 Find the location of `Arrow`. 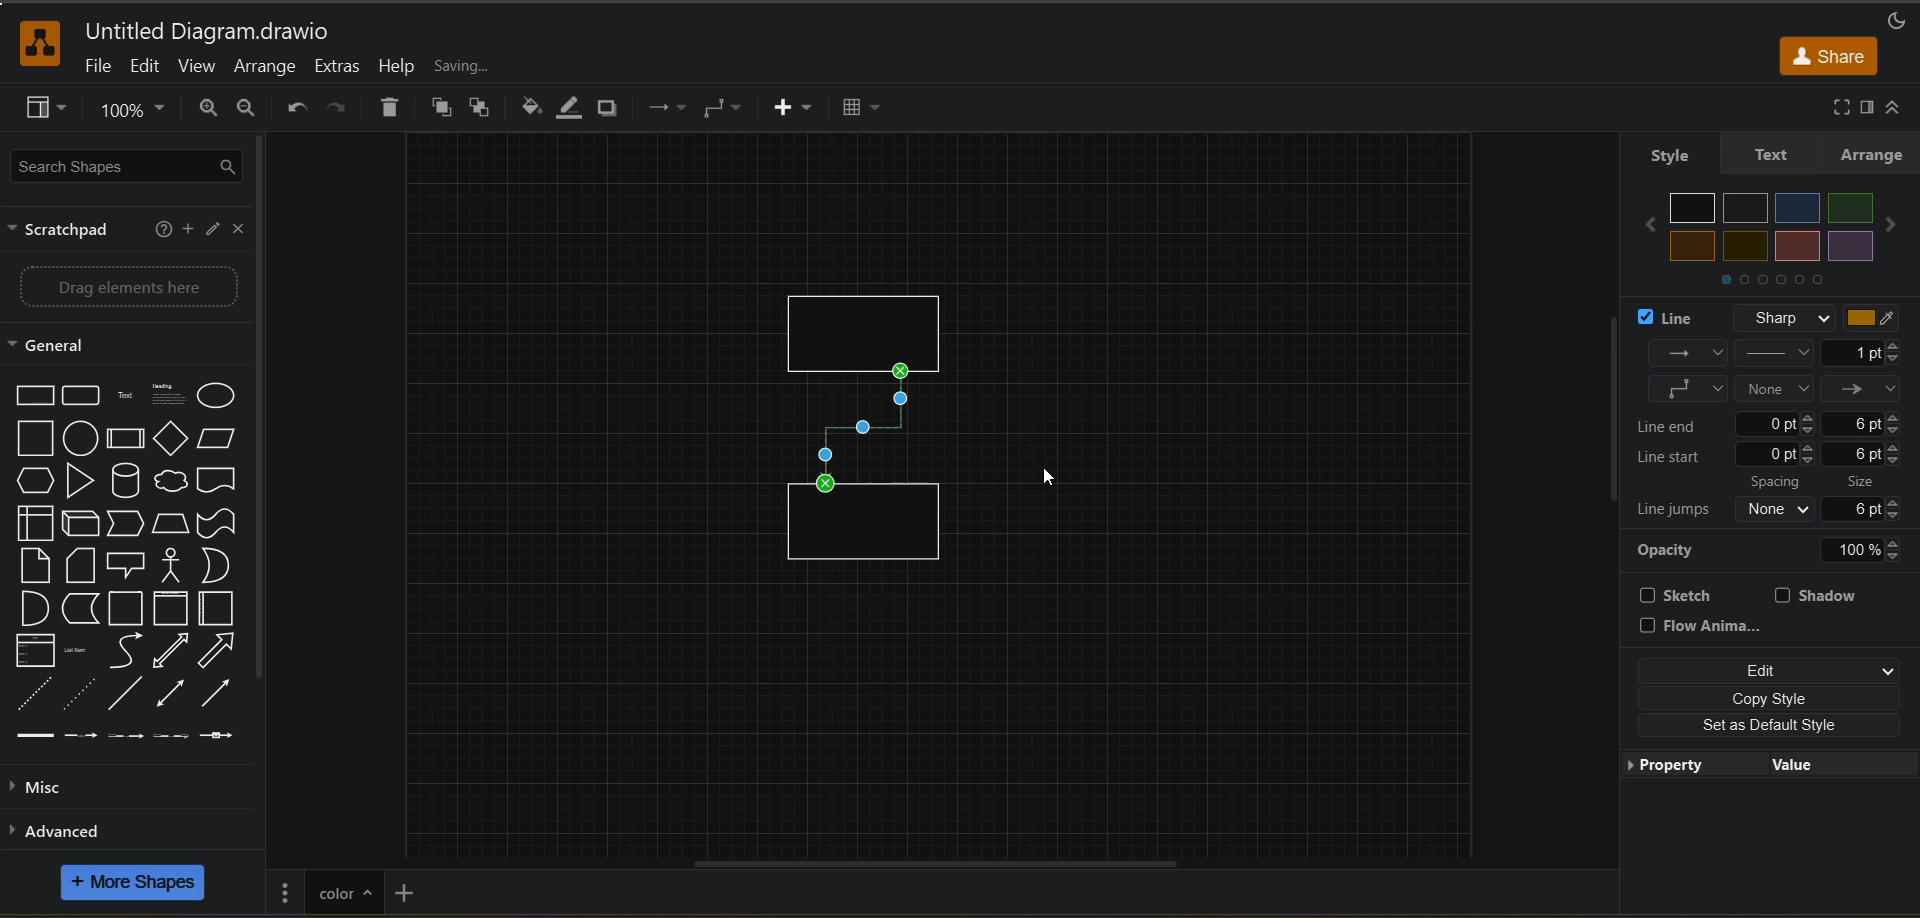

Arrow is located at coordinates (219, 650).